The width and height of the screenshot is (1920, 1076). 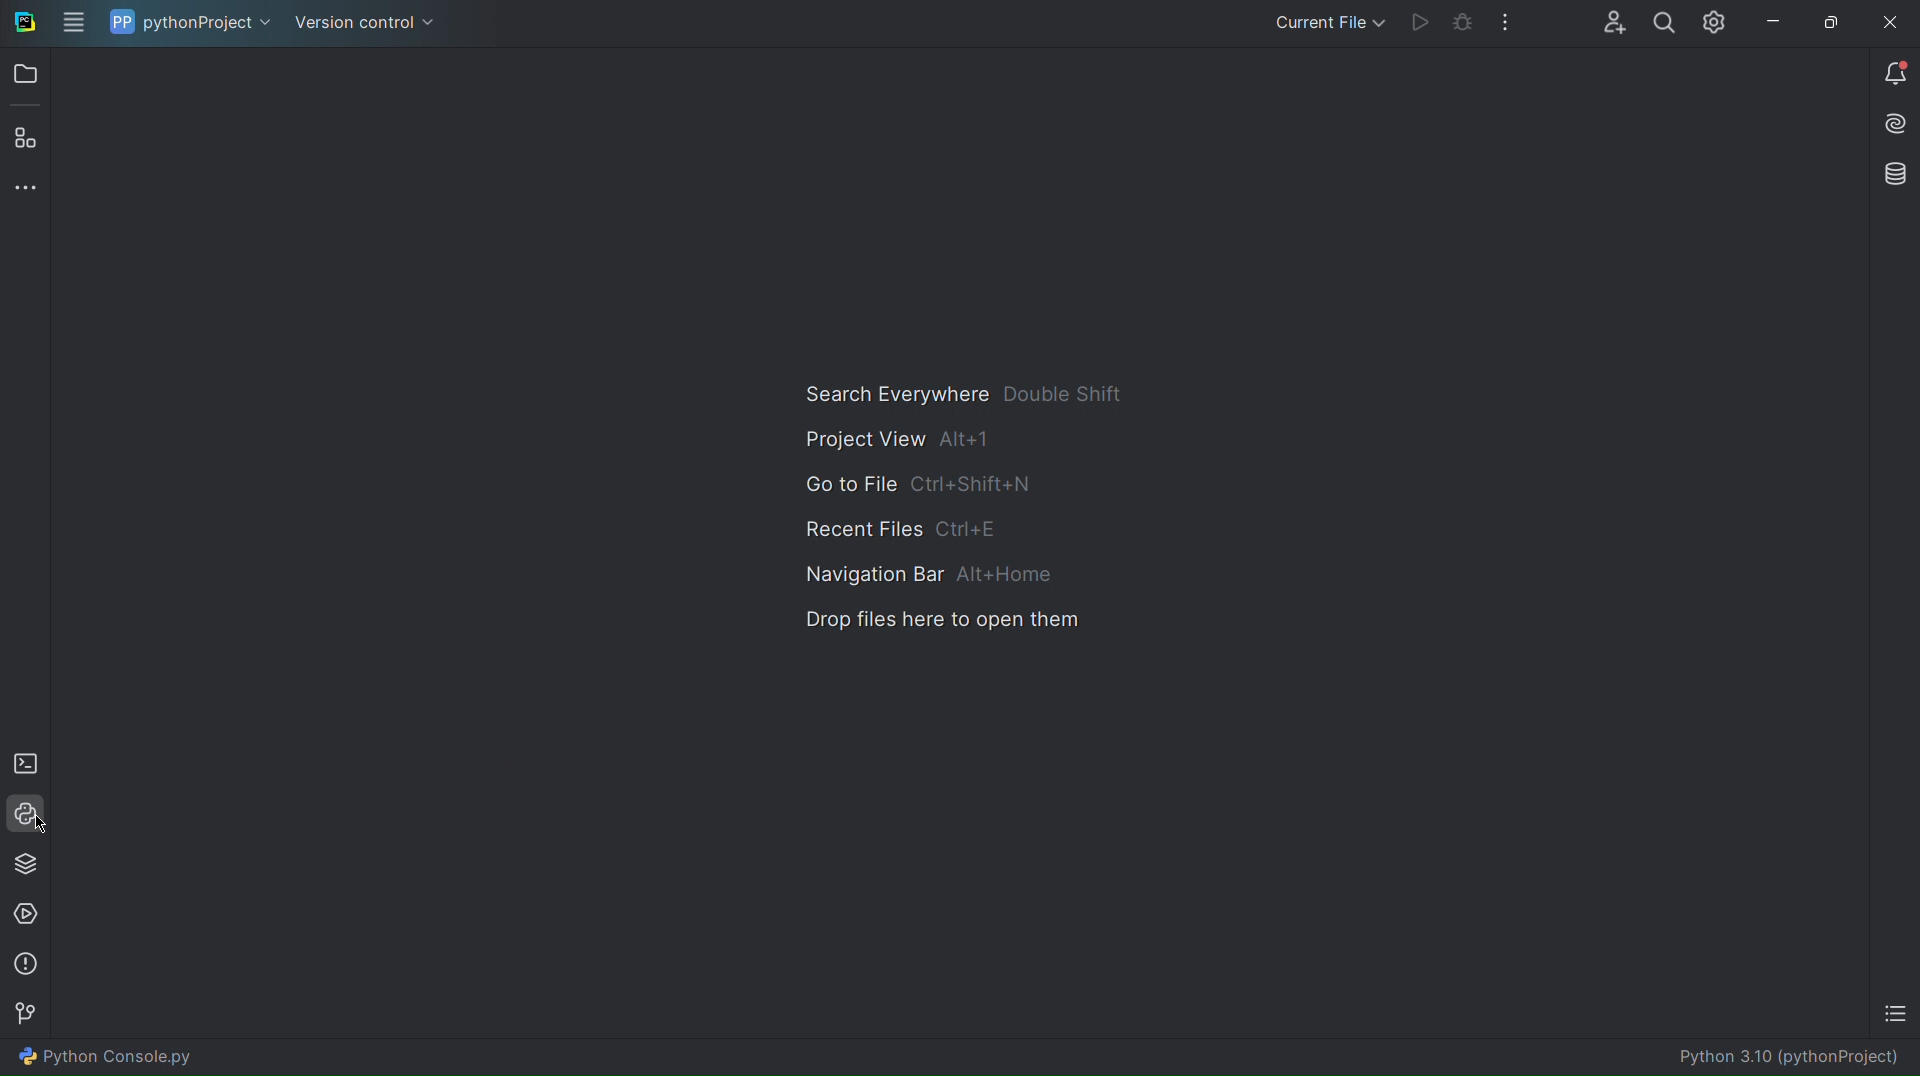 What do you see at coordinates (904, 529) in the screenshot?
I see `Recent Files` at bounding box center [904, 529].